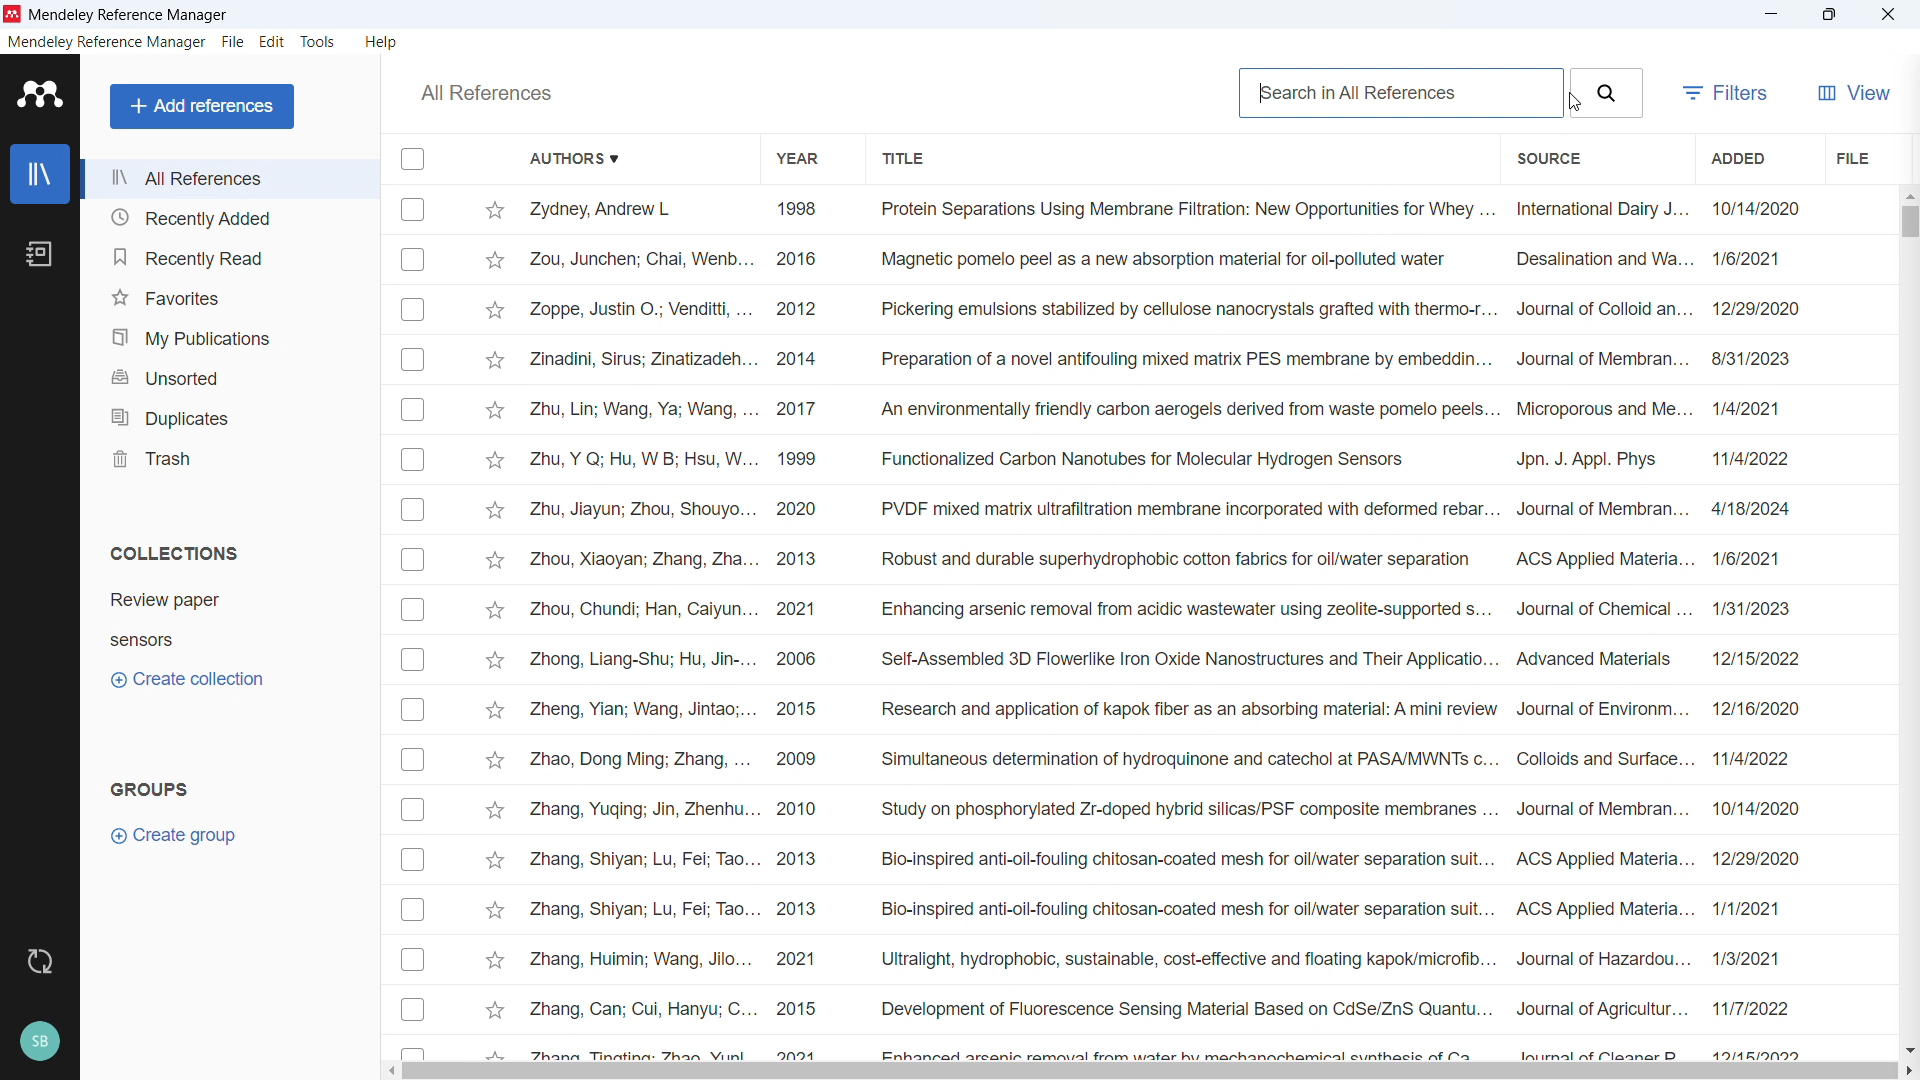  Describe the element at coordinates (1910, 222) in the screenshot. I see `Vertical scrollbar ` at that location.